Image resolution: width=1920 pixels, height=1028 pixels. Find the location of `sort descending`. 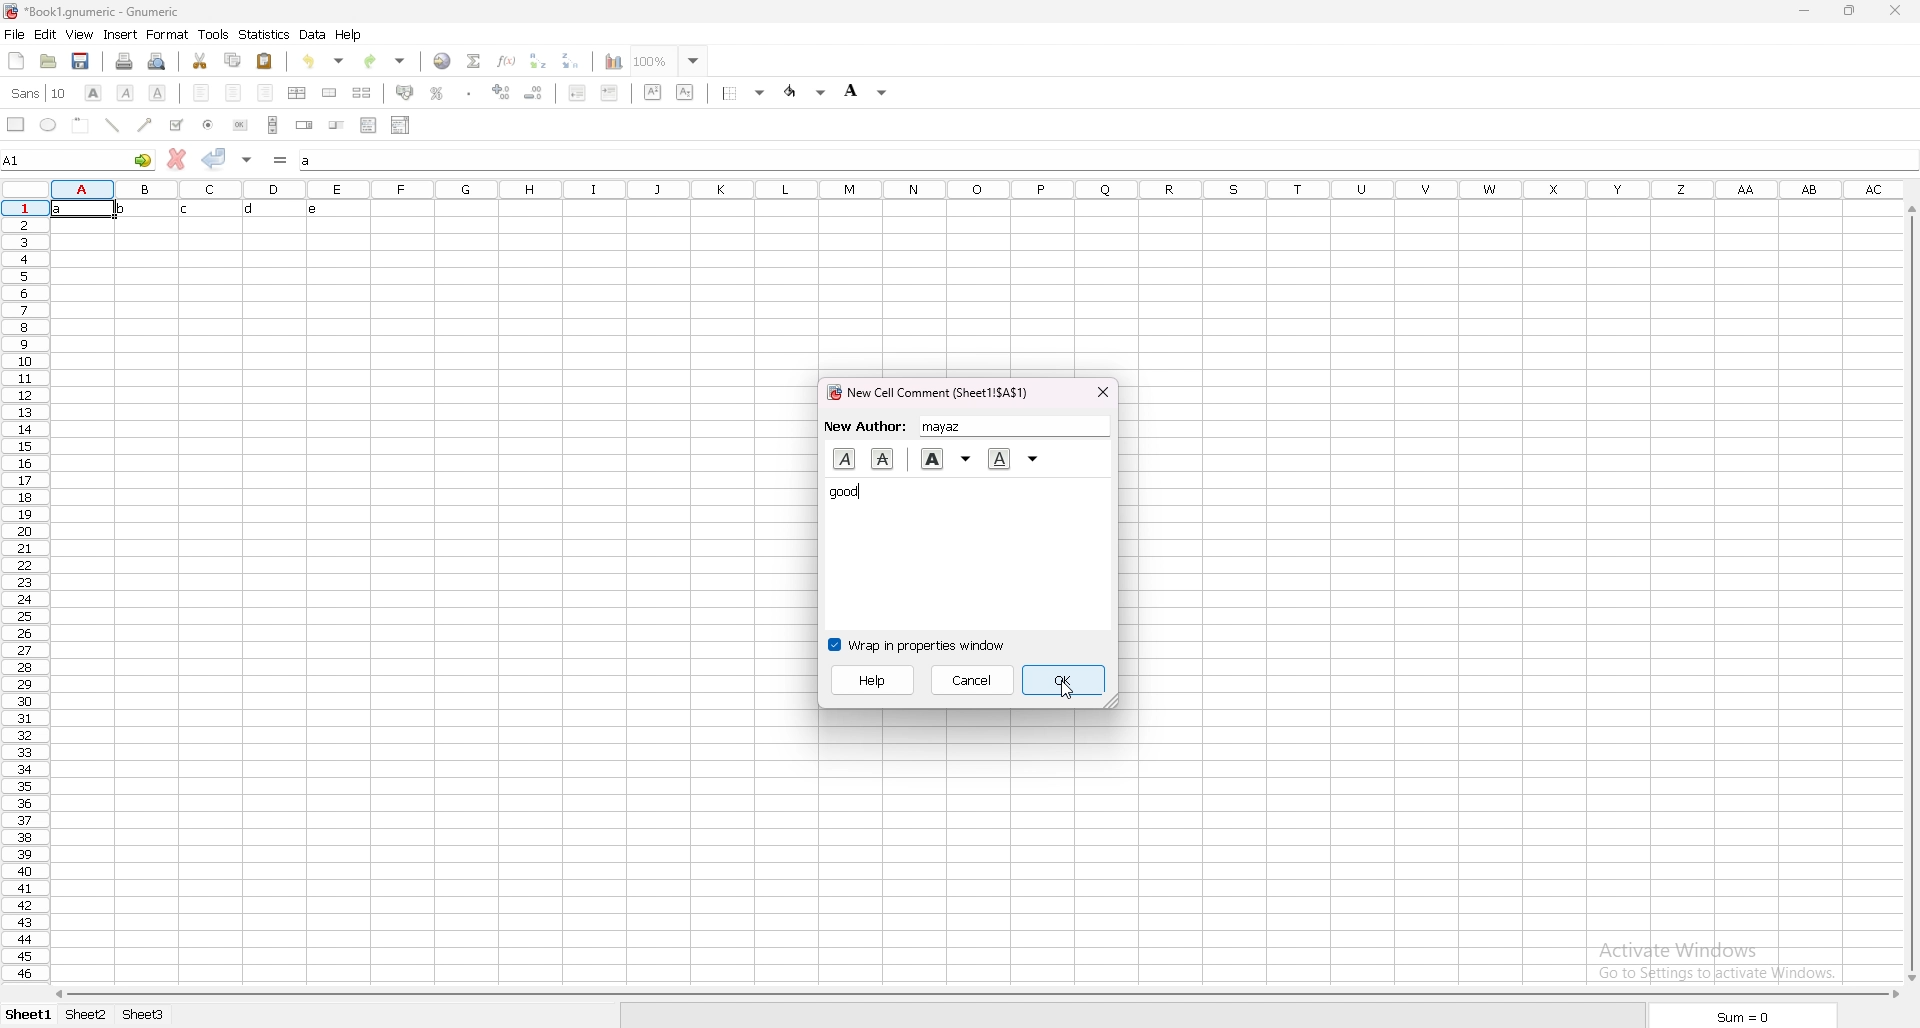

sort descending is located at coordinates (571, 61).